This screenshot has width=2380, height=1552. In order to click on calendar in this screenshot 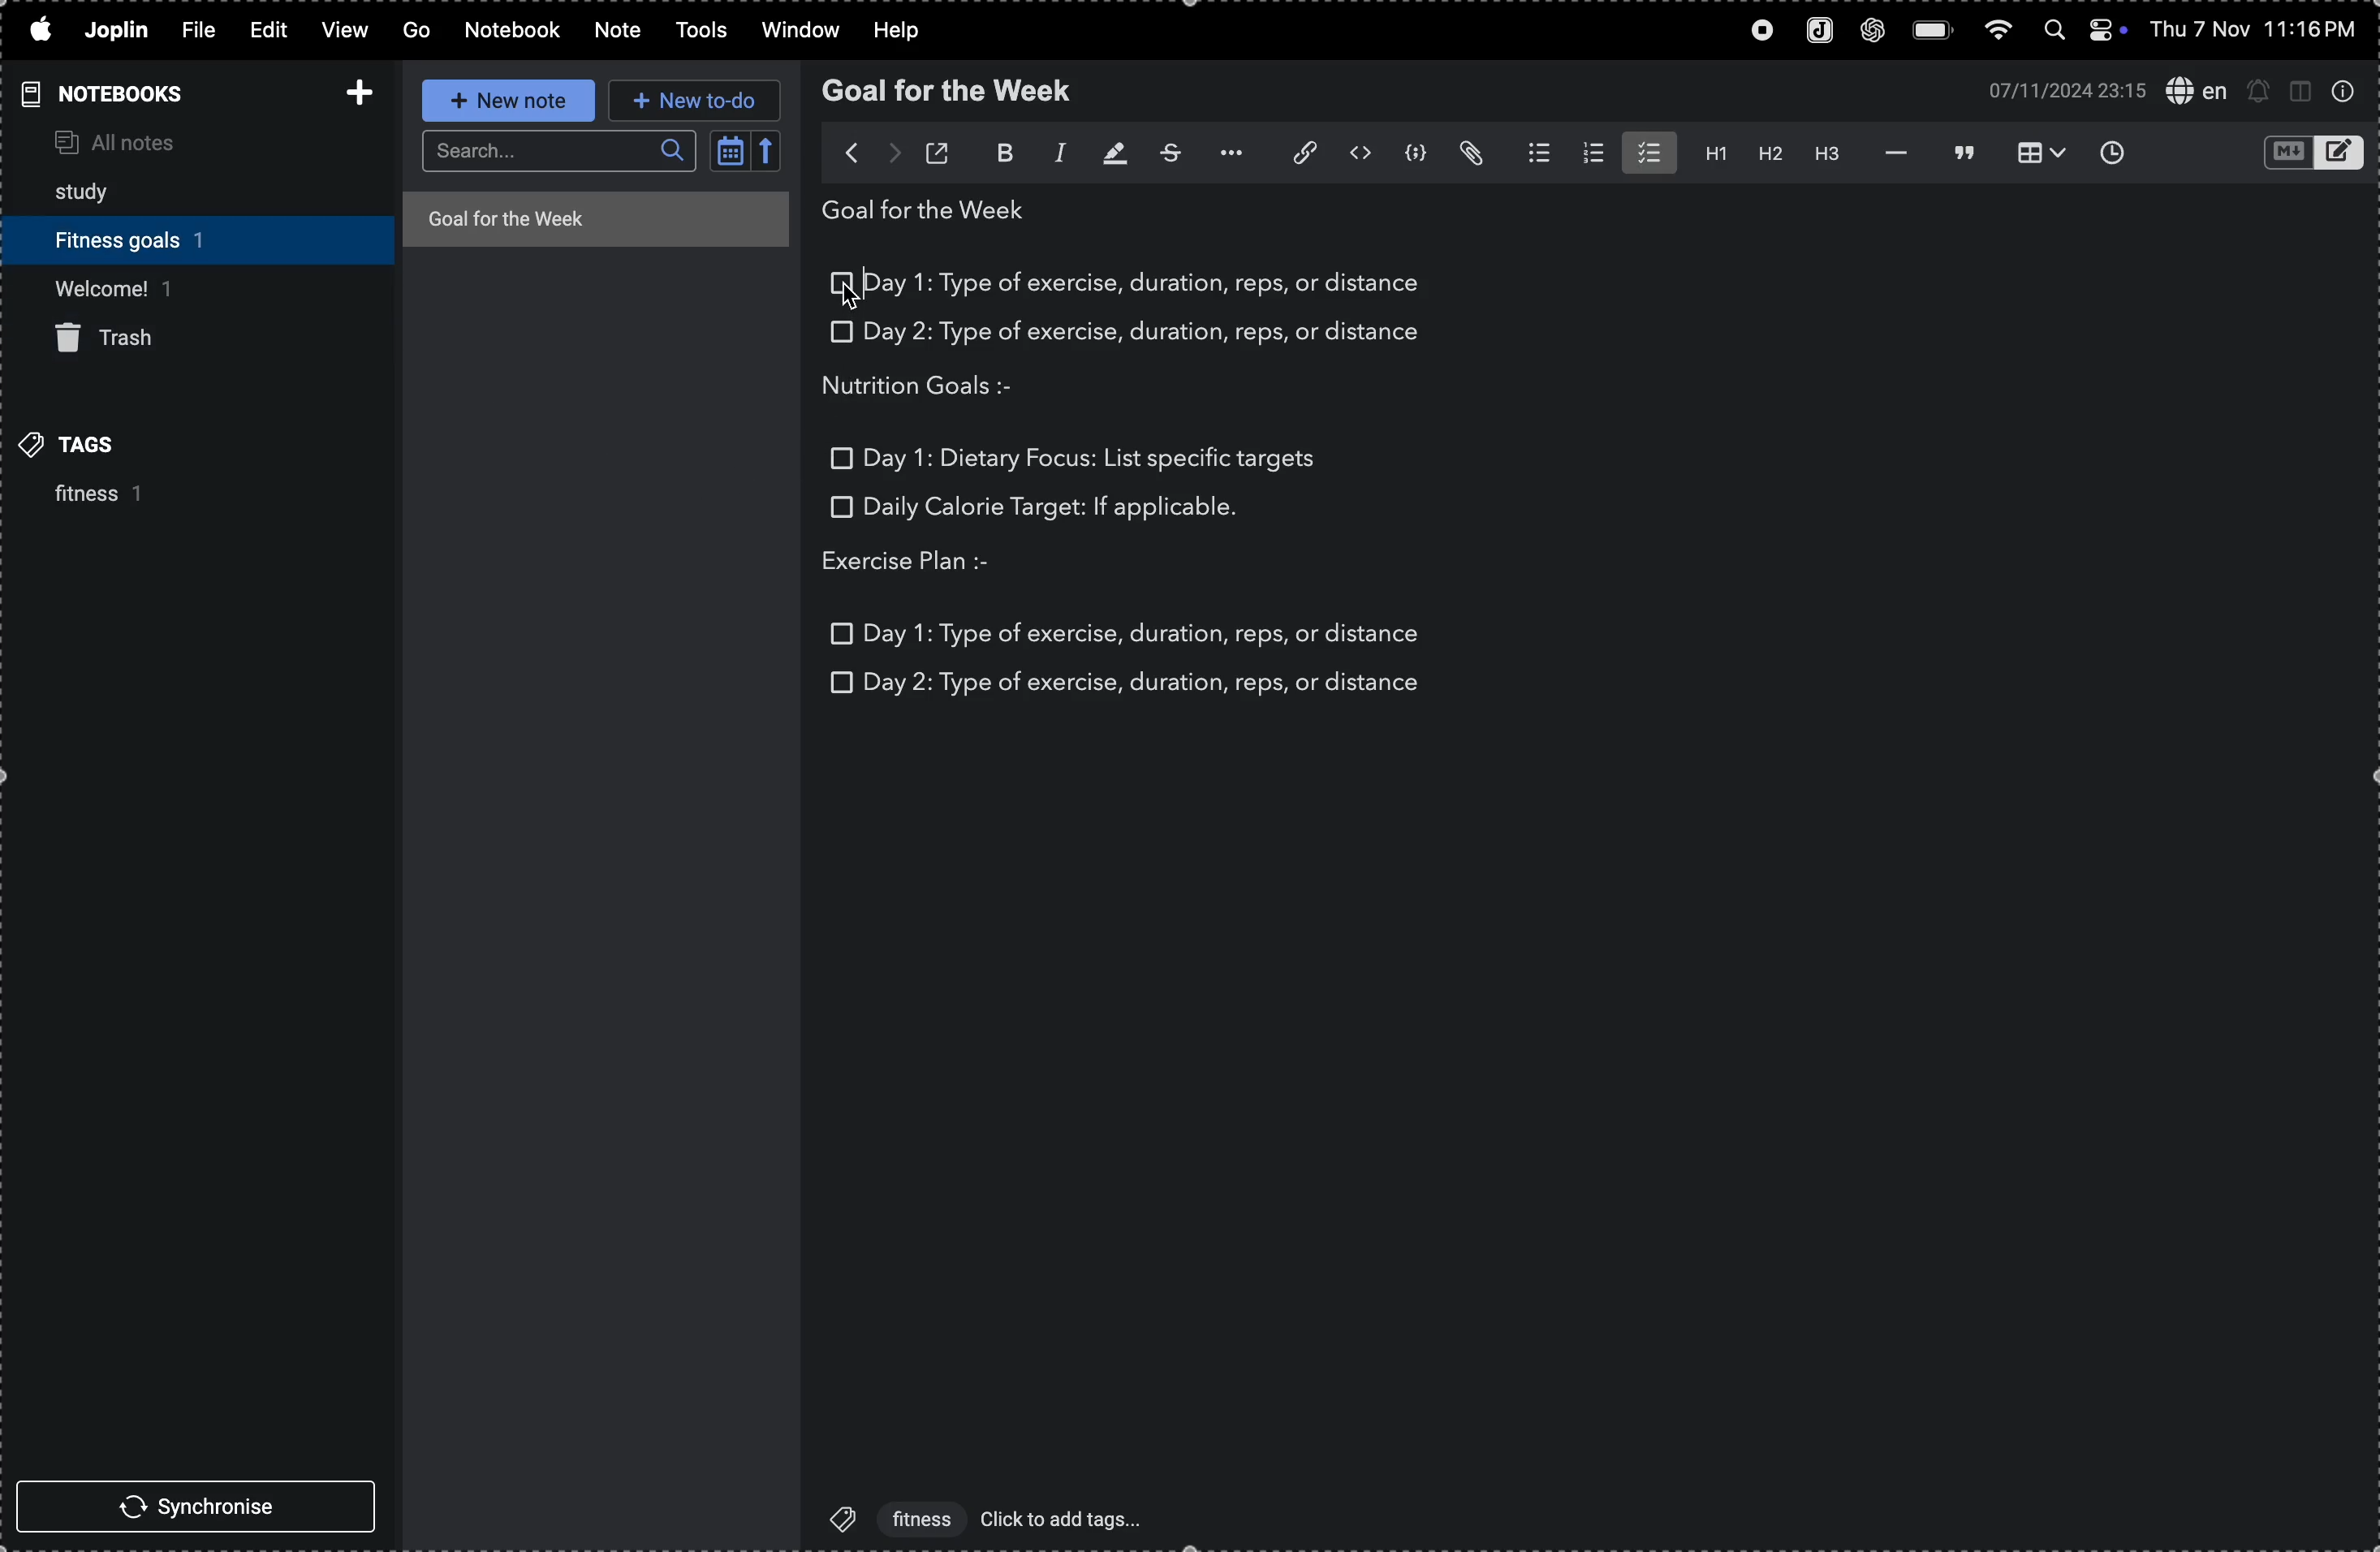, I will do `click(746, 155)`.